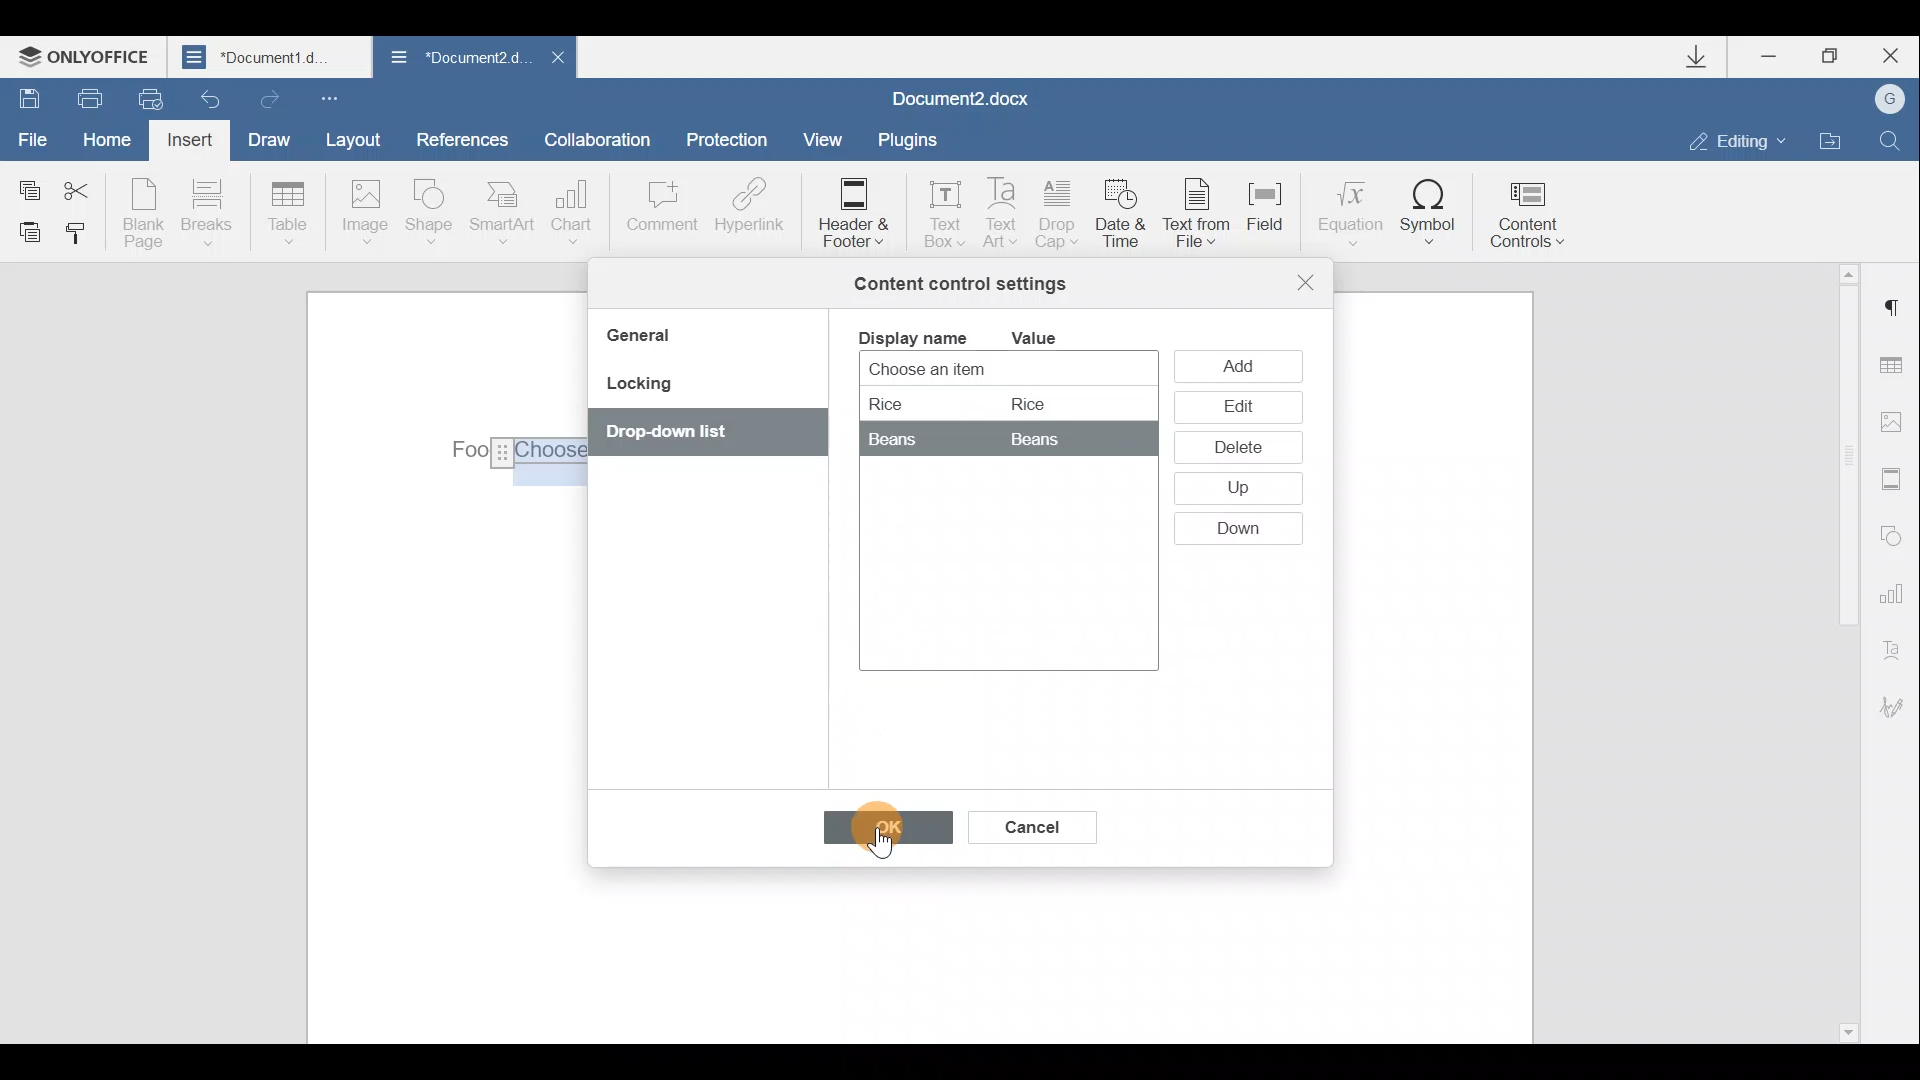  What do you see at coordinates (972, 402) in the screenshot?
I see `rice` at bounding box center [972, 402].